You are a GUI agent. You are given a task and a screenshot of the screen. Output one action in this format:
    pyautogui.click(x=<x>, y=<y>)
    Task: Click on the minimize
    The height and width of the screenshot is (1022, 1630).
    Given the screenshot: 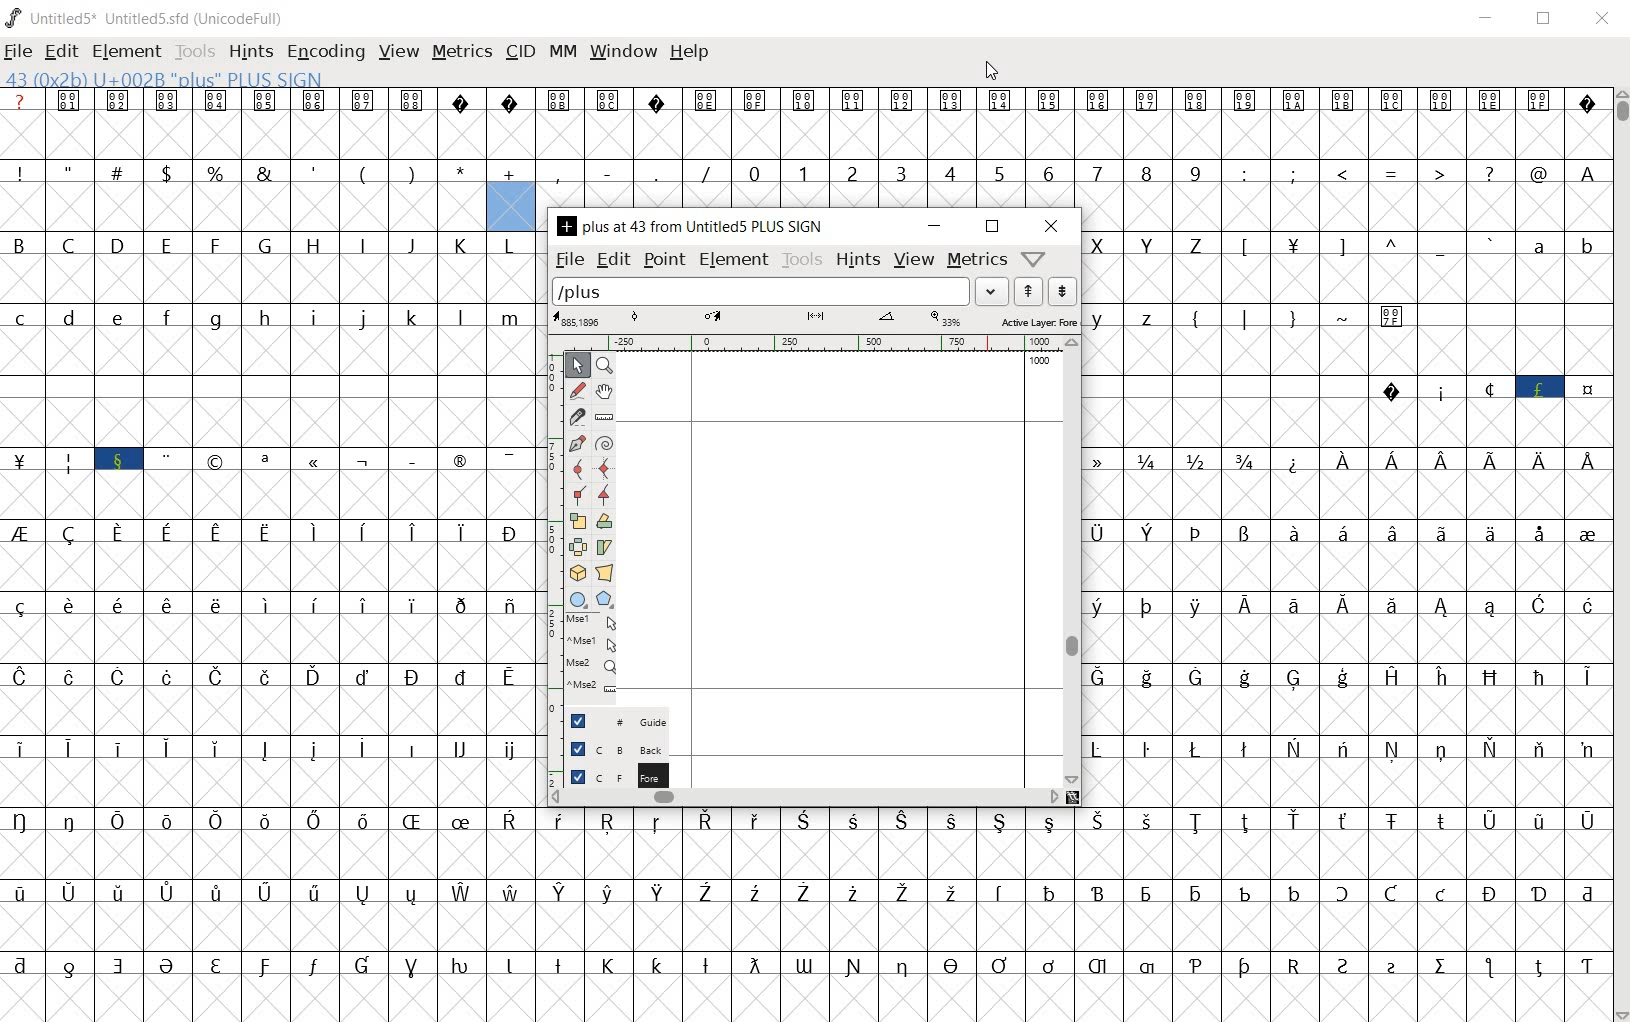 What is the action you would take?
    pyautogui.click(x=936, y=226)
    